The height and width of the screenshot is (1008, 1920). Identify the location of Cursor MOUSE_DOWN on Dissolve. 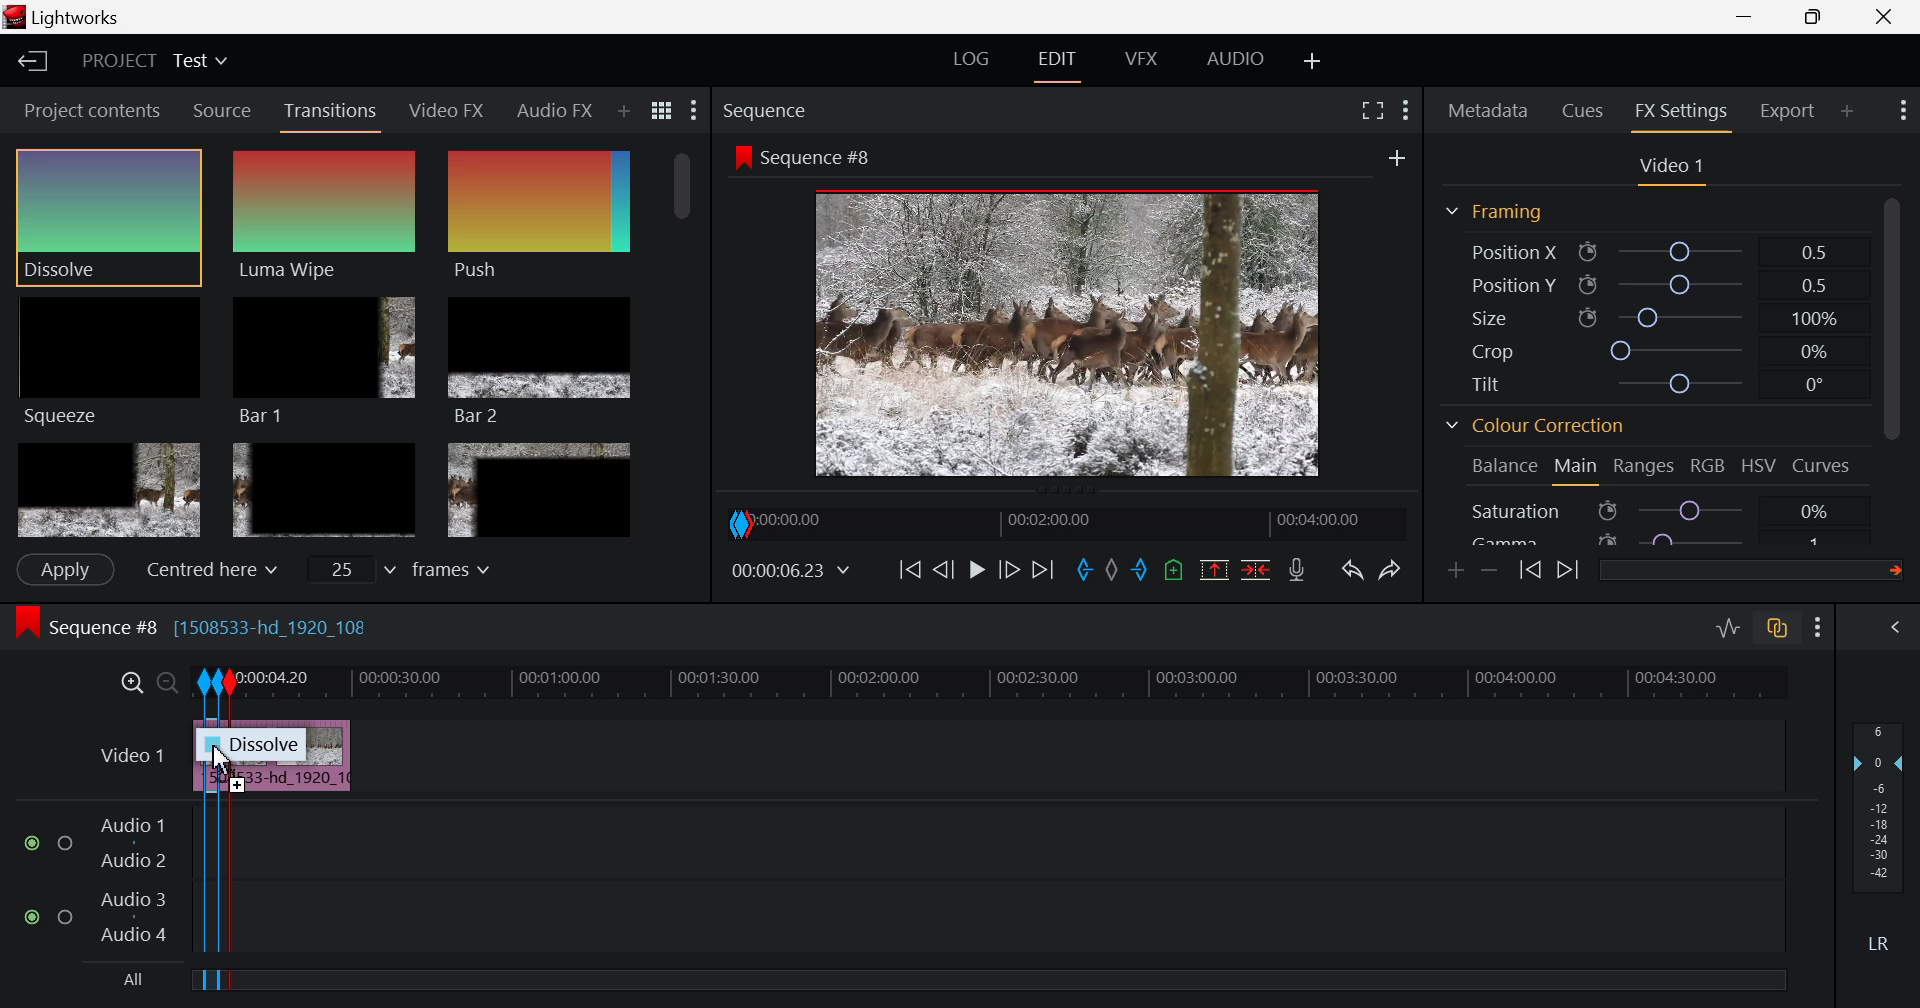
(109, 217).